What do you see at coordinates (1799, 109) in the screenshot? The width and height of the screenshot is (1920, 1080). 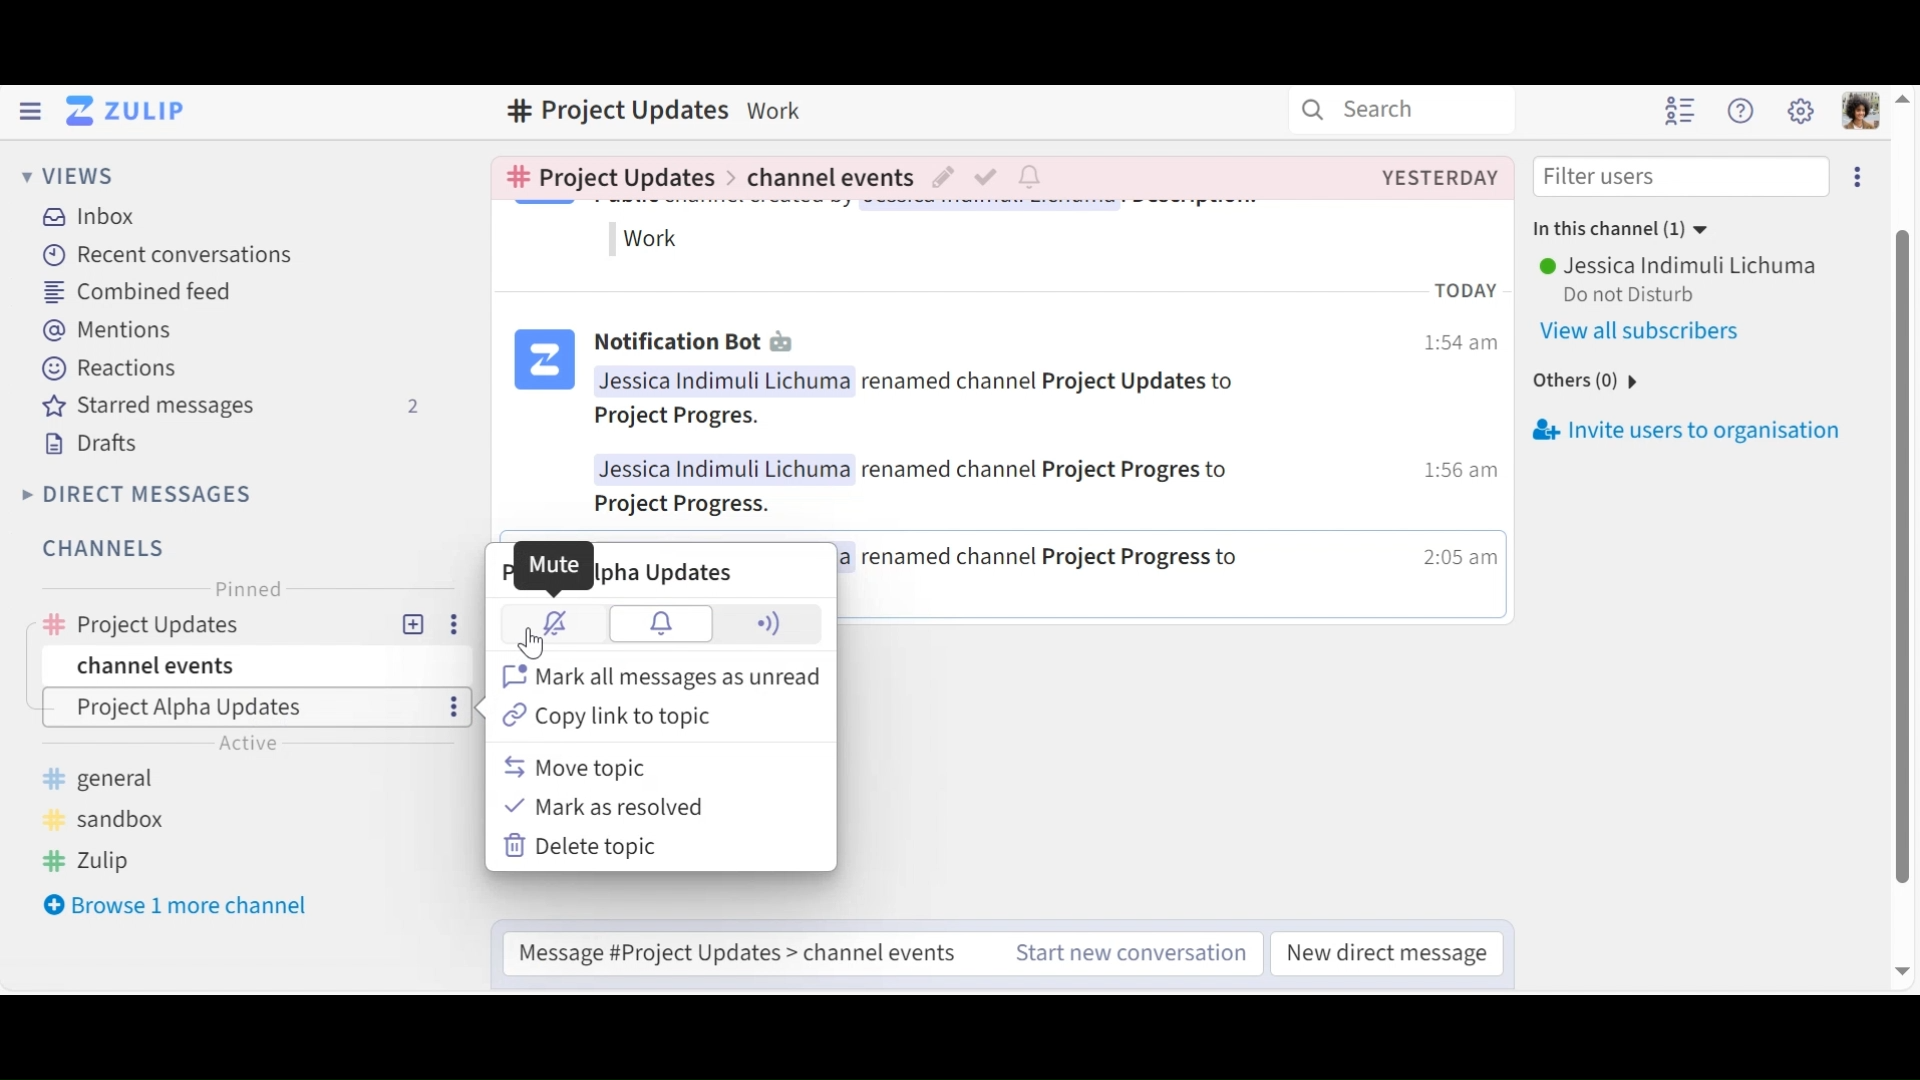 I see `Main menu` at bounding box center [1799, 109].